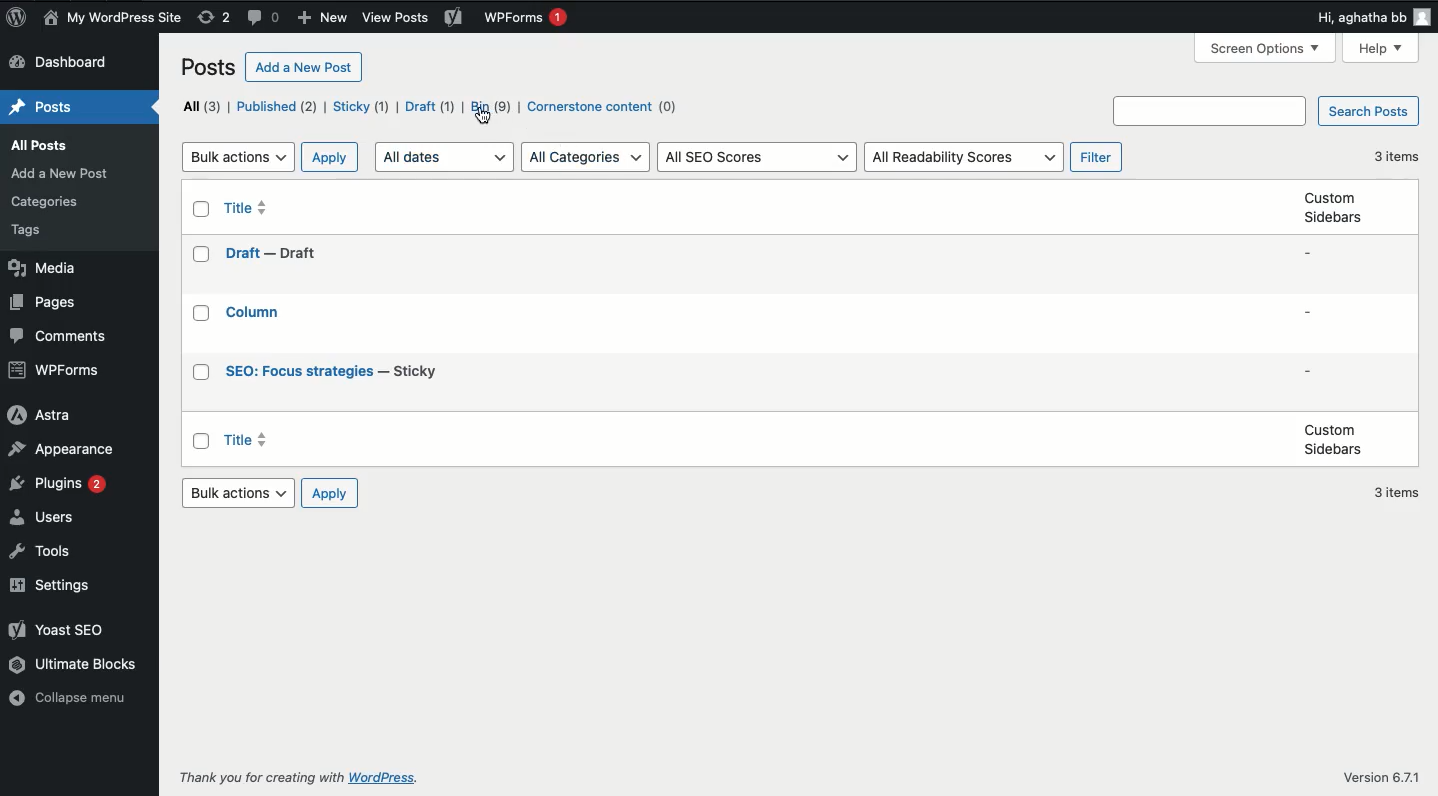 The height and width of the screenshot is (796, 1438). I want to click on Bulk actions, so click(239, 156).